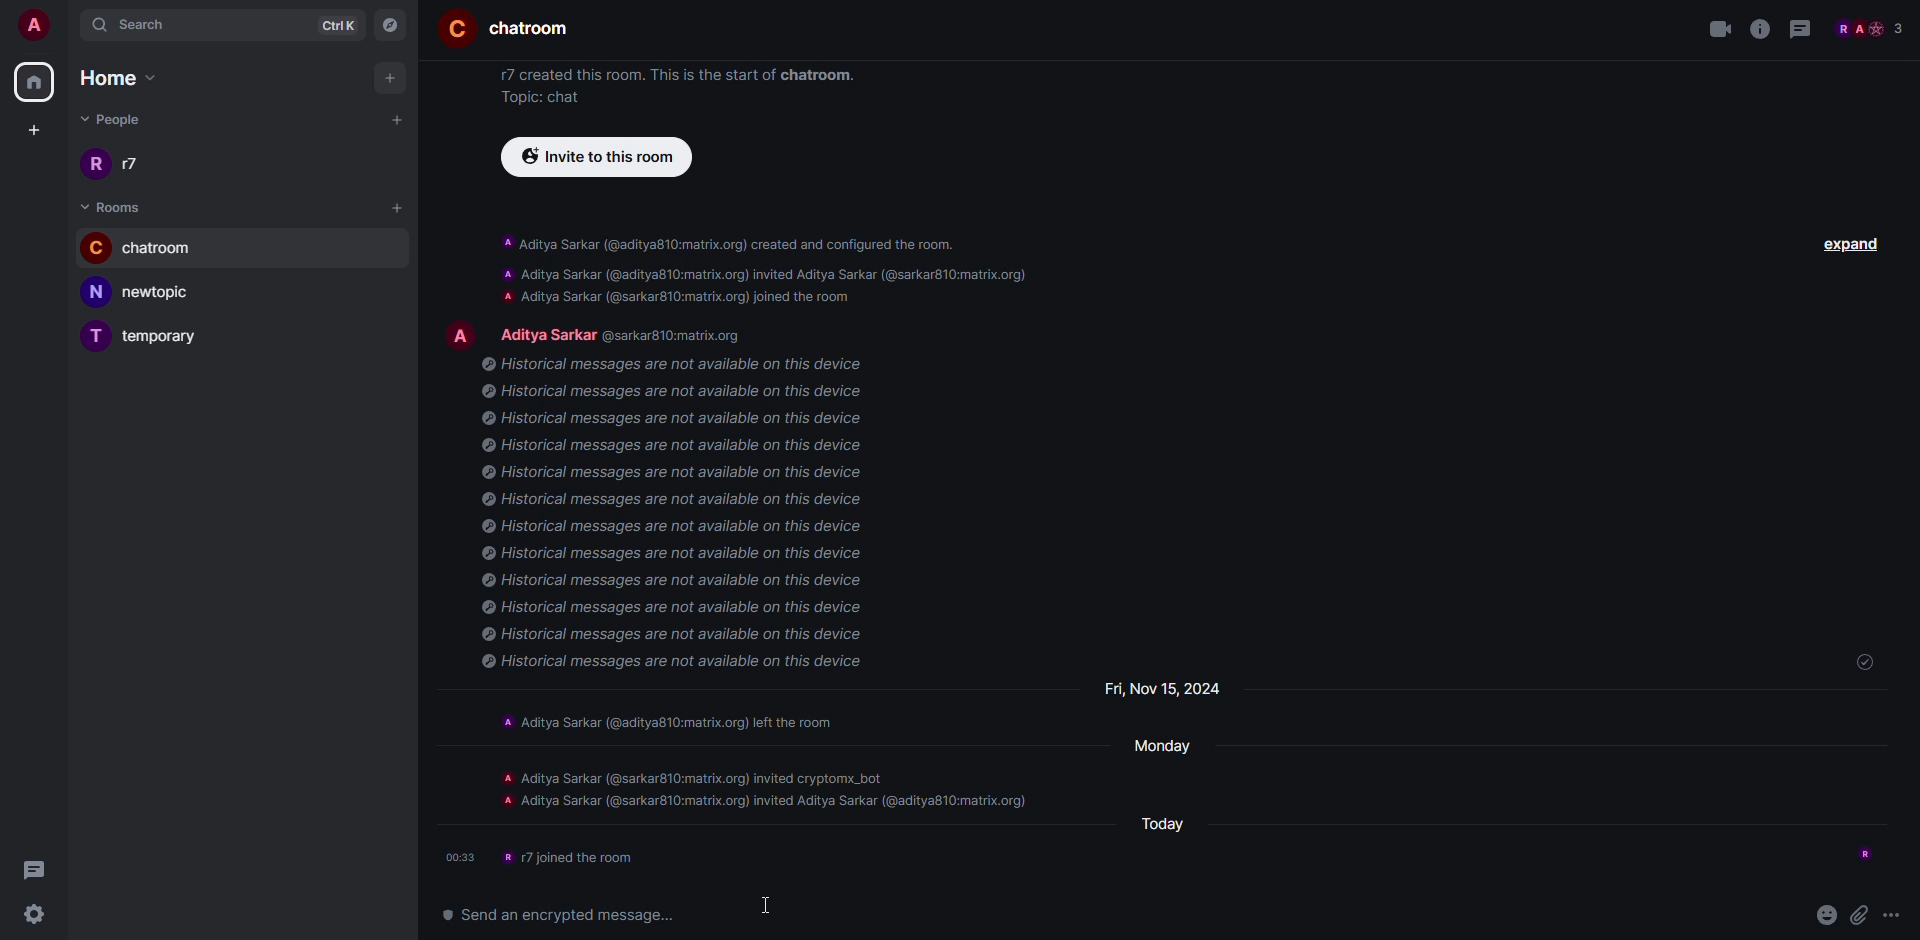 The height and width of the screenshot is (940, 1920). What do you see at coordinates (120, 273) in the screenshot?
I see `cursor` at bounding box center [120, 273].